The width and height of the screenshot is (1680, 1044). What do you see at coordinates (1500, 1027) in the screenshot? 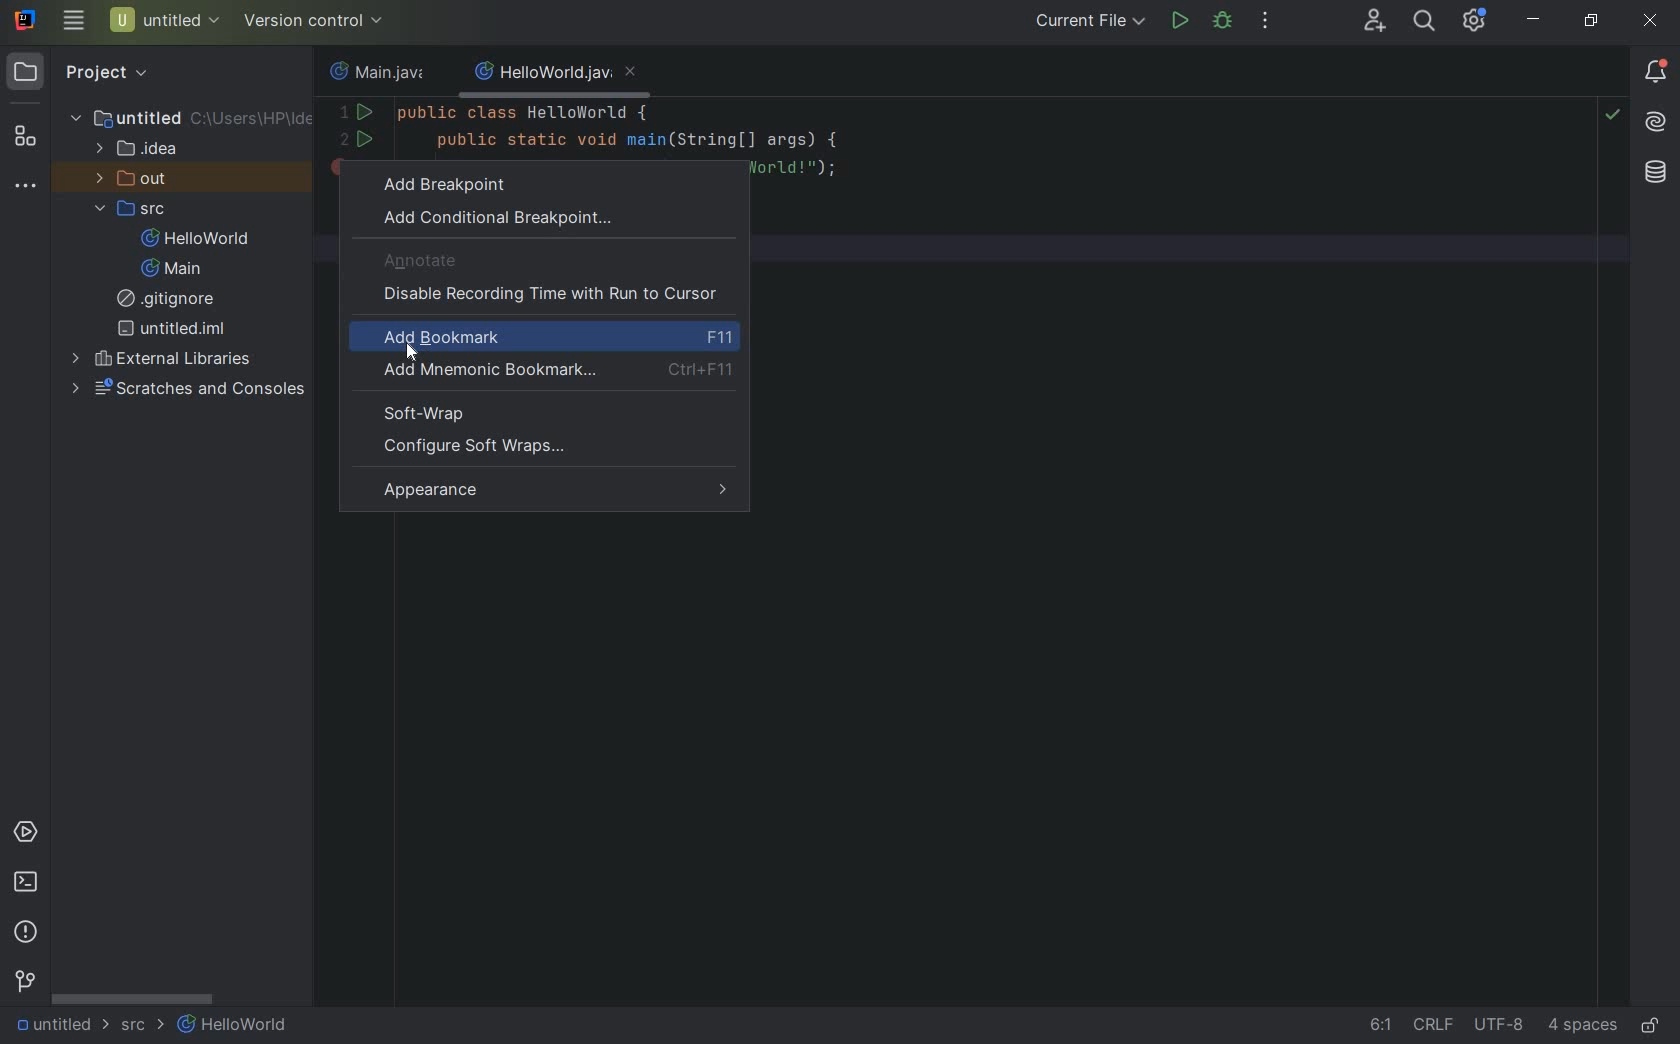
I see `file encoding` at bounding box center [1500, 1027].